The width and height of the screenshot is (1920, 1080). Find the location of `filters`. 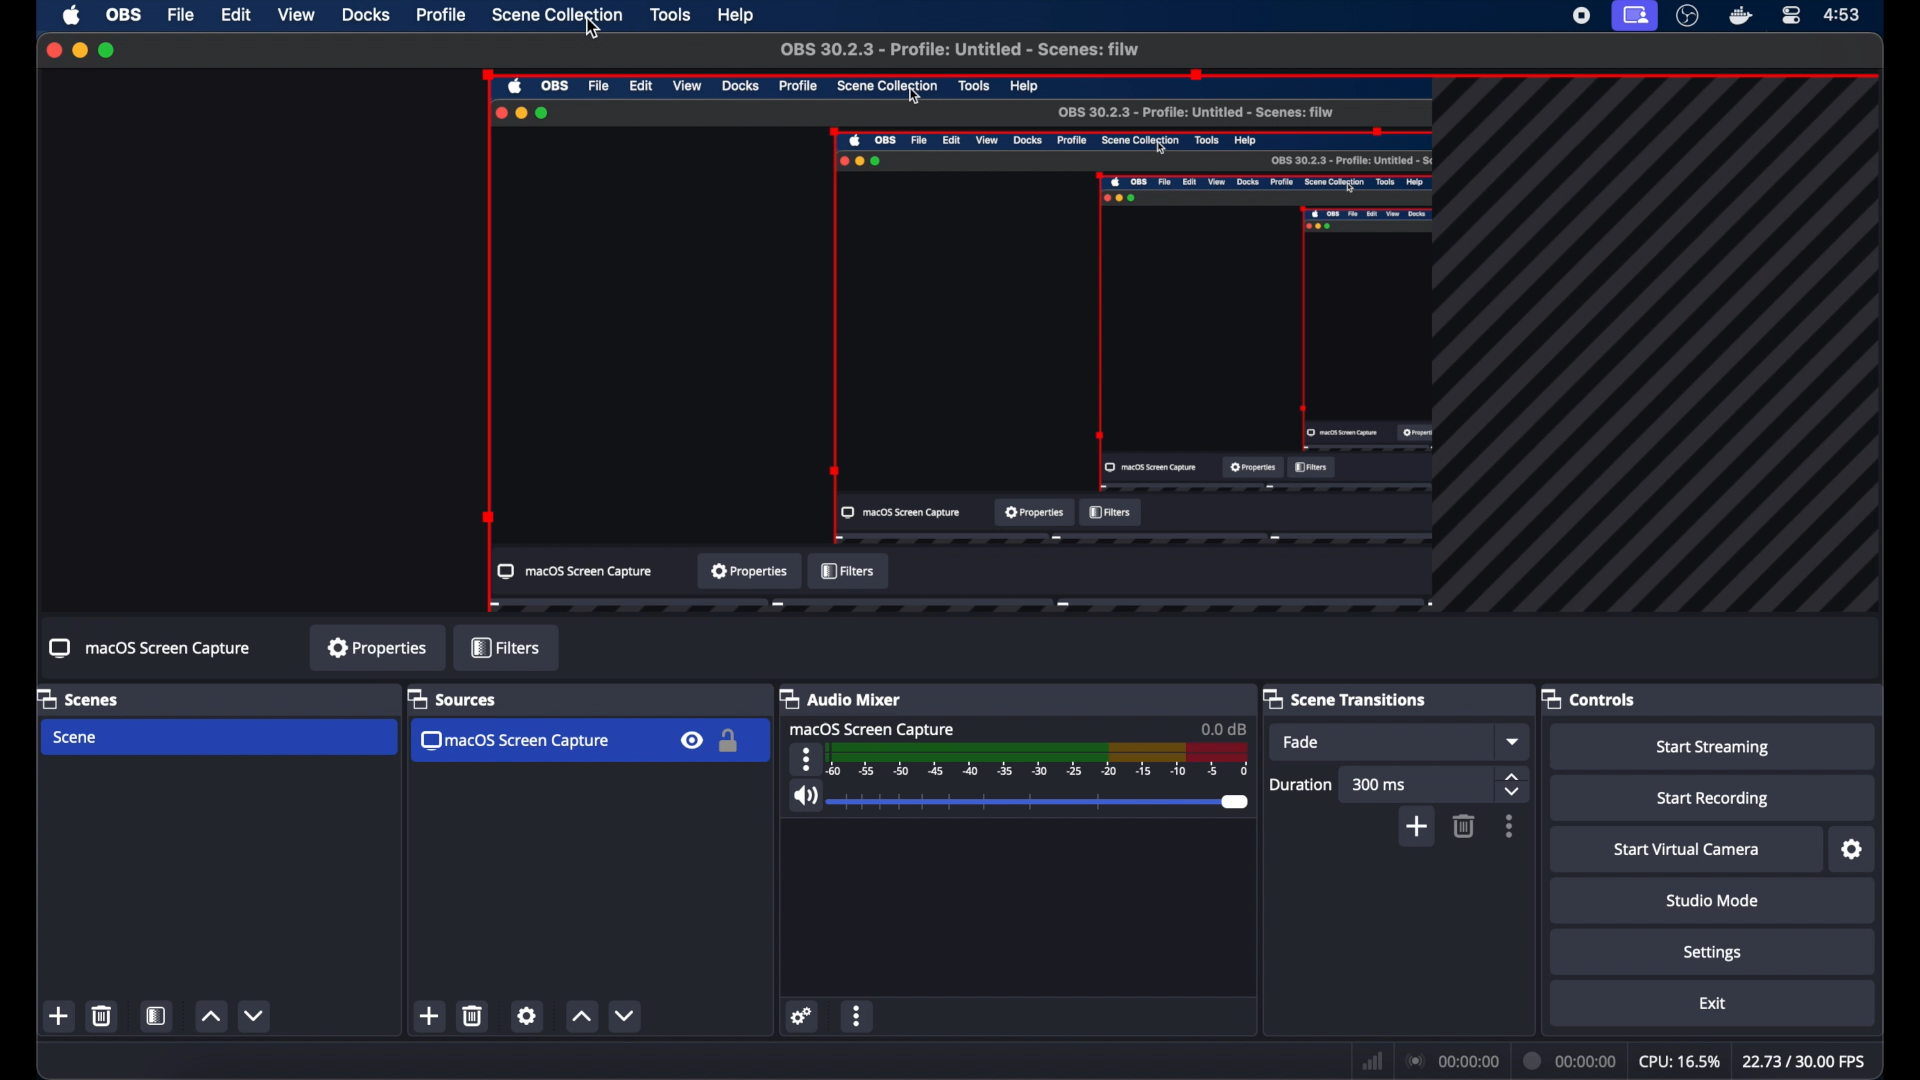

filters is located at coordinates (508, 648).